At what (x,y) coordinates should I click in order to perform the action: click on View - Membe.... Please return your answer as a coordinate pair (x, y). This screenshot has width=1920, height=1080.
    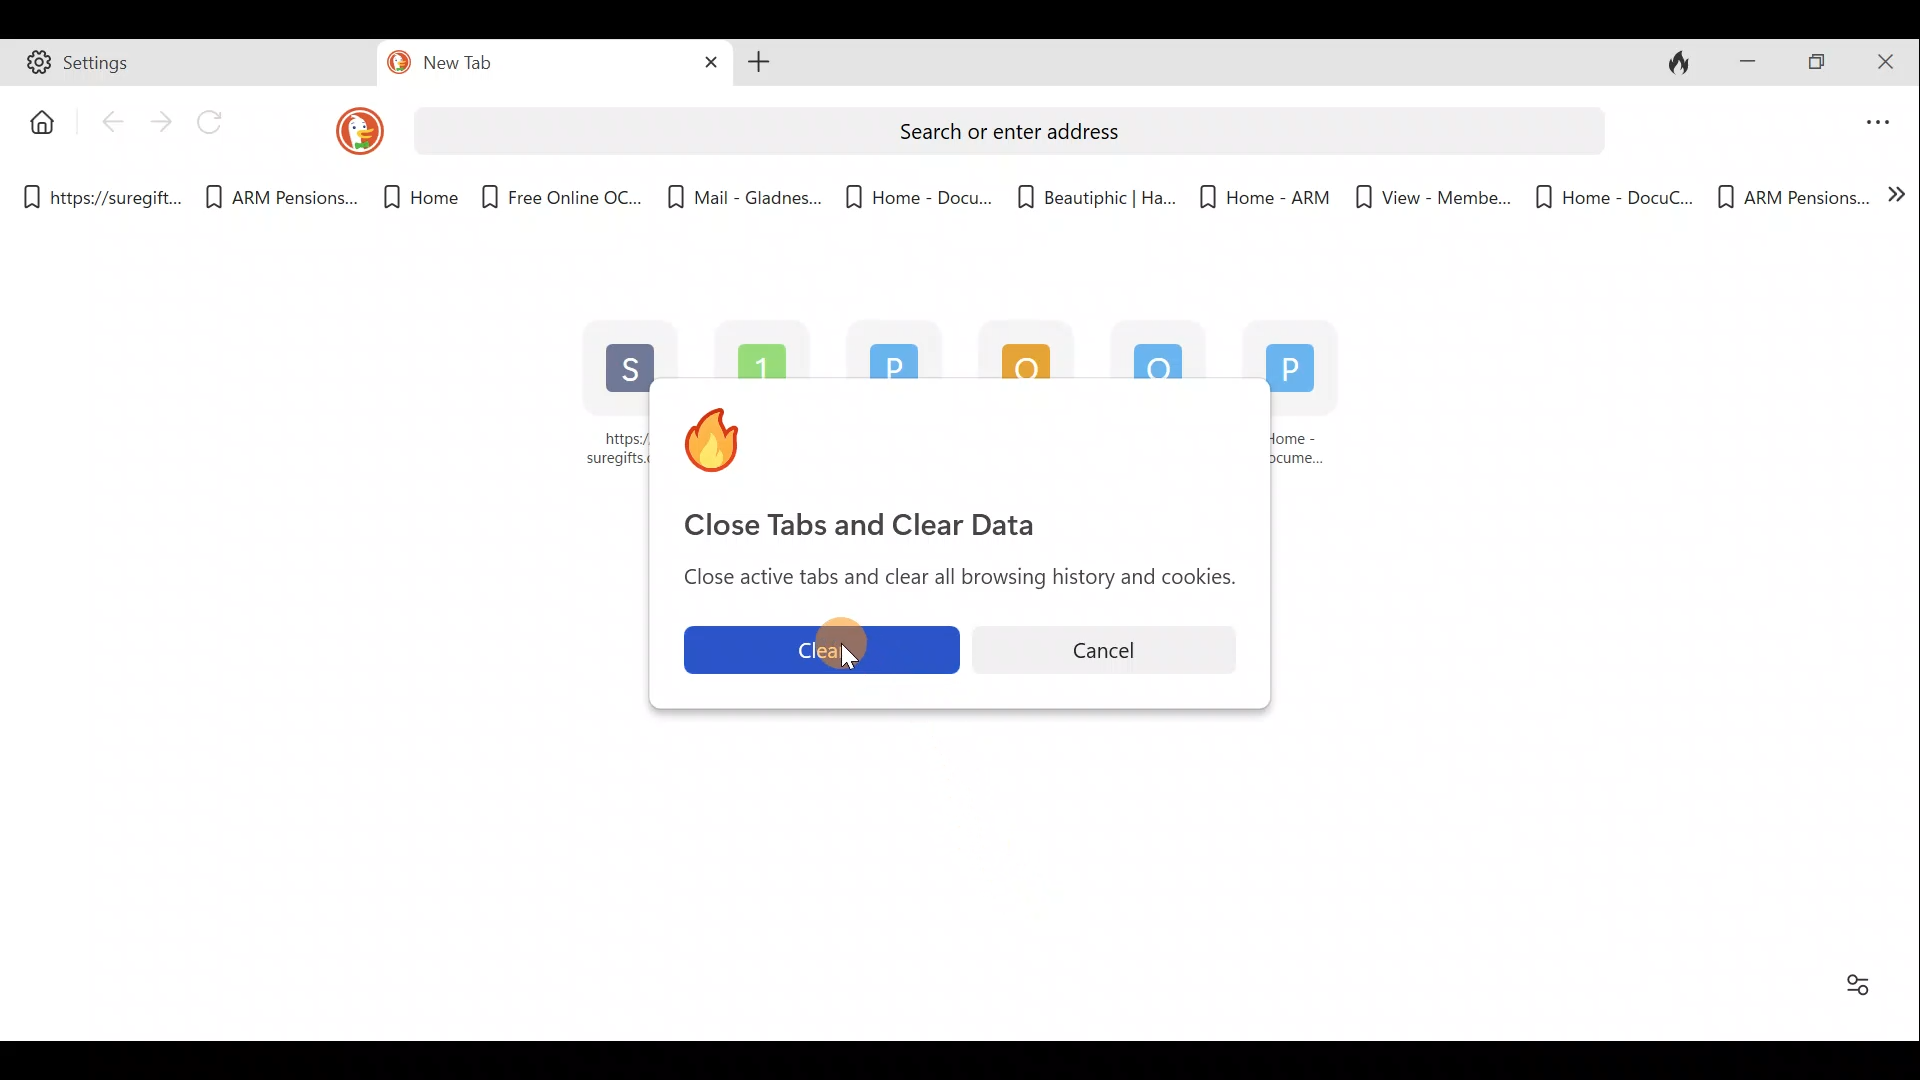
    Looking at the image, I should click on (1427, 197).